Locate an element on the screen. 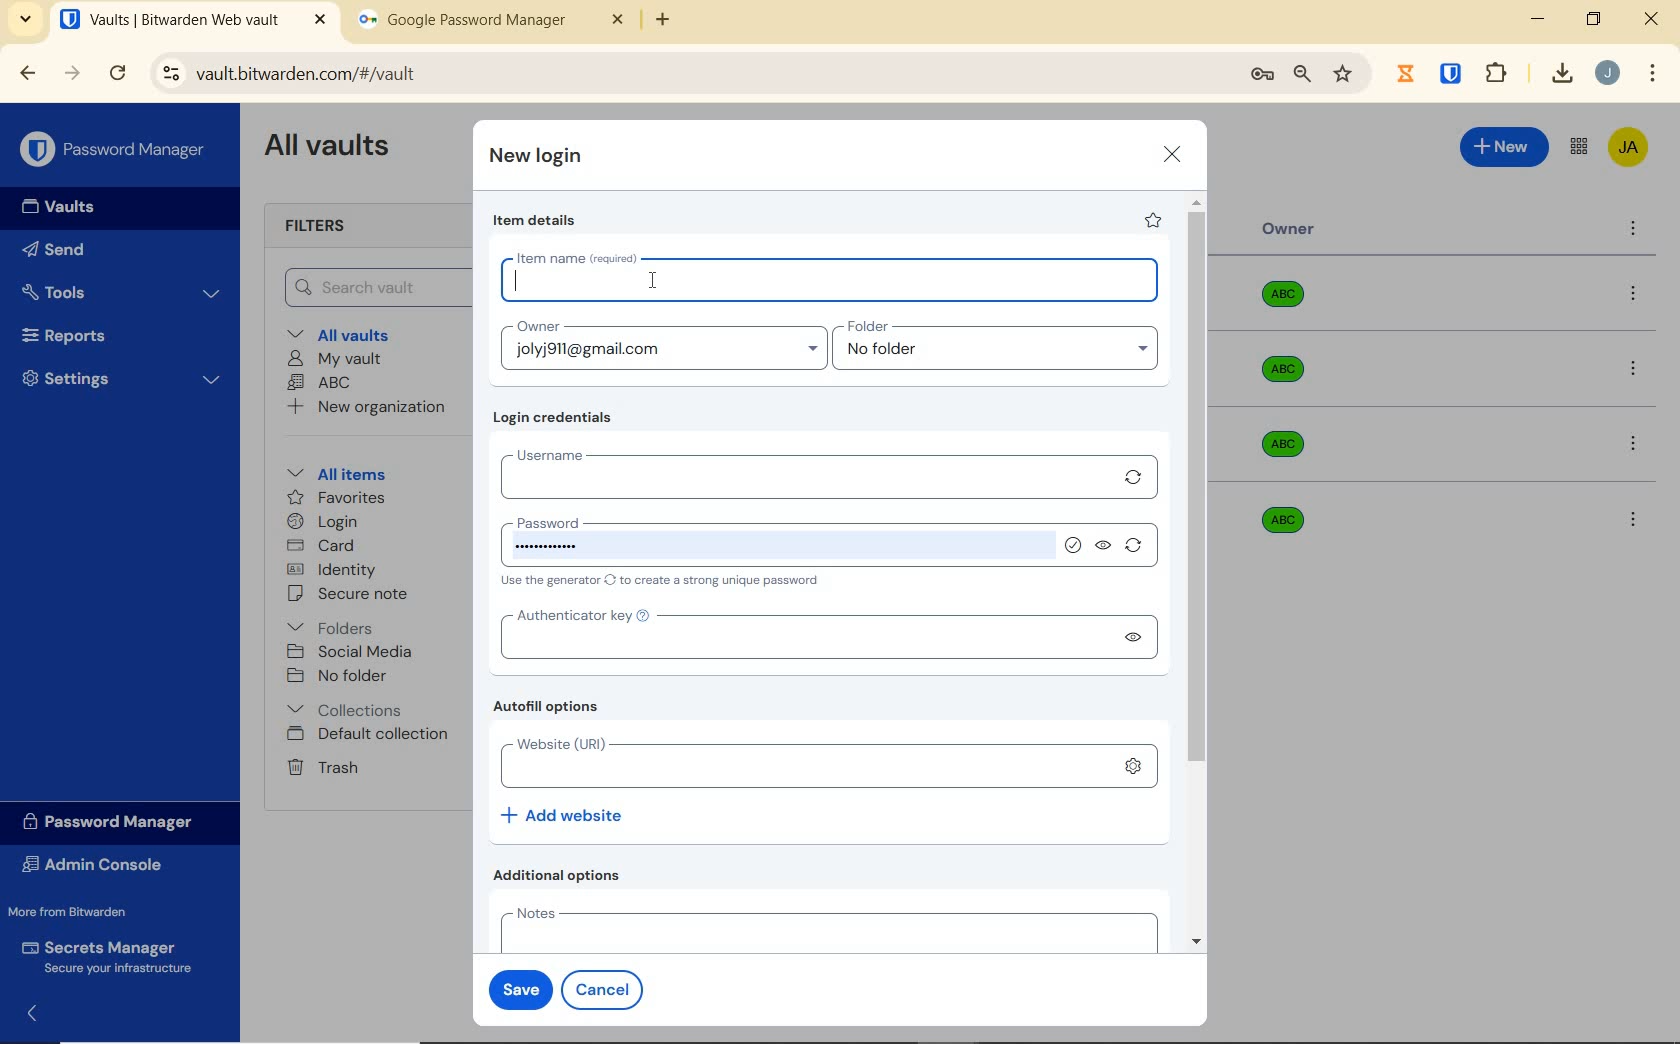 This screenshot has width=1680, height=1044. Filters is located at coordinates (322, 227).